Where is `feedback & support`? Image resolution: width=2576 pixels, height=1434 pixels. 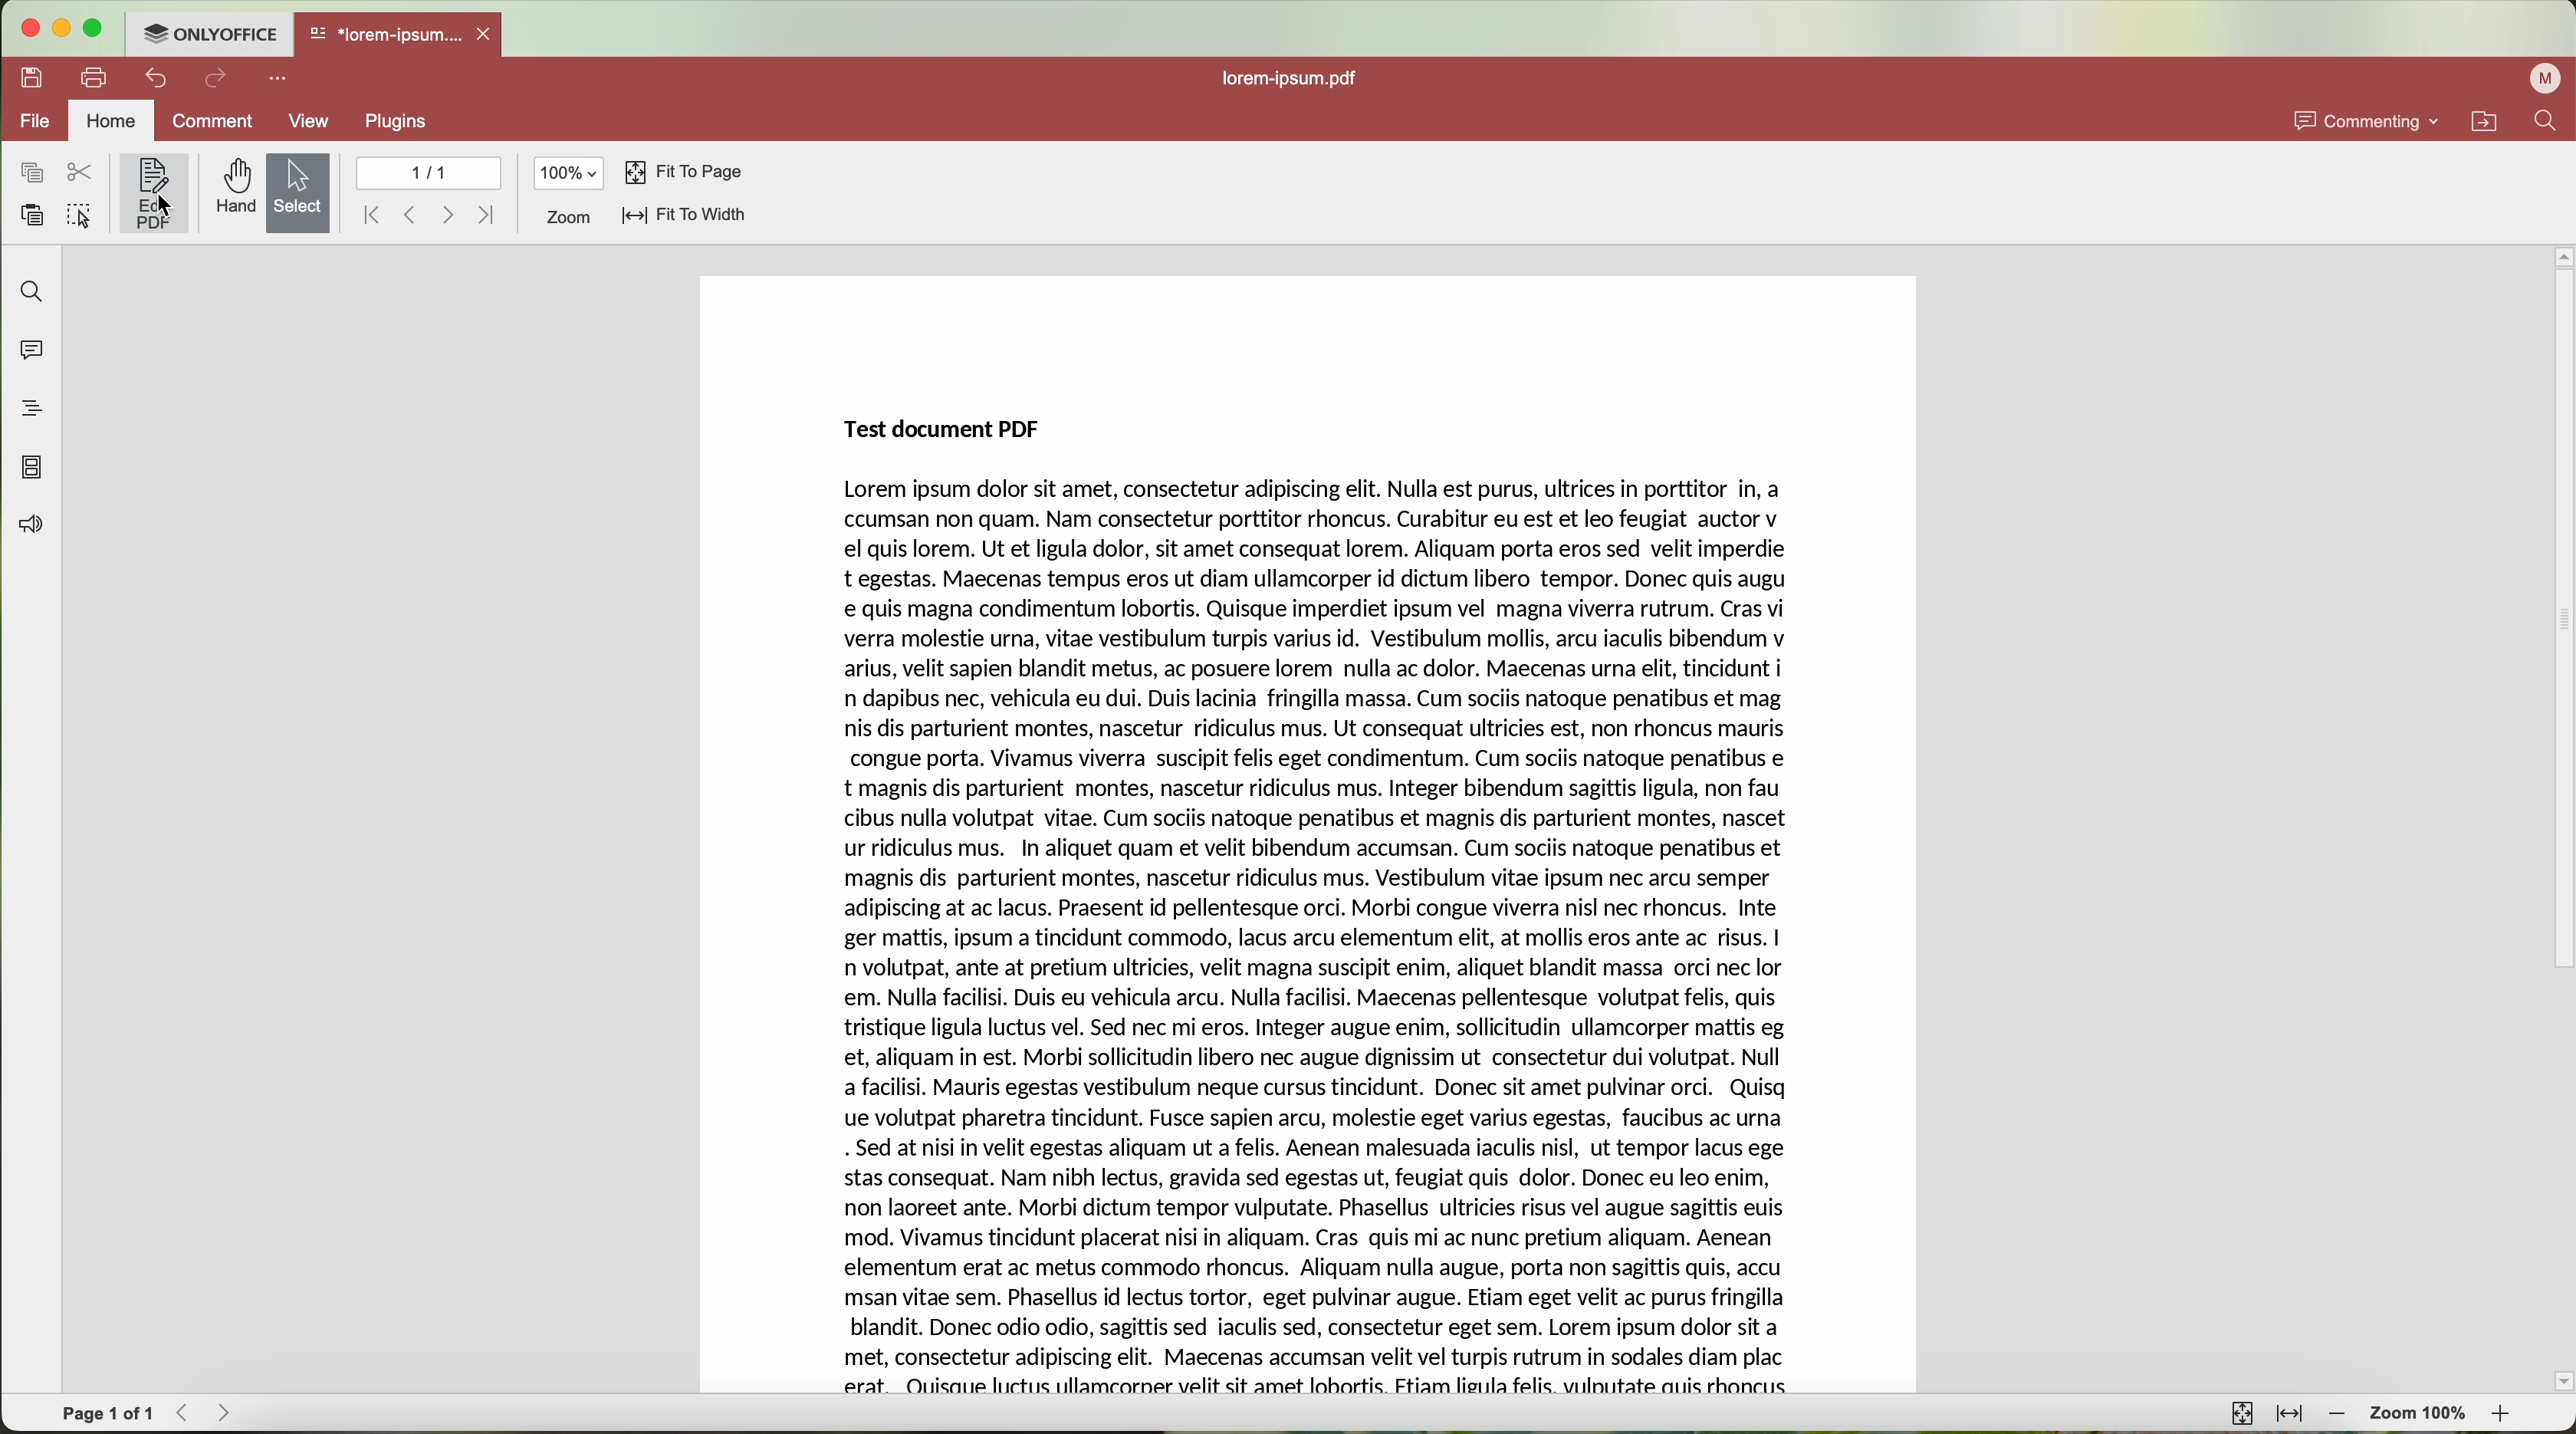
feedback & support is located at coordinates (29, 528).